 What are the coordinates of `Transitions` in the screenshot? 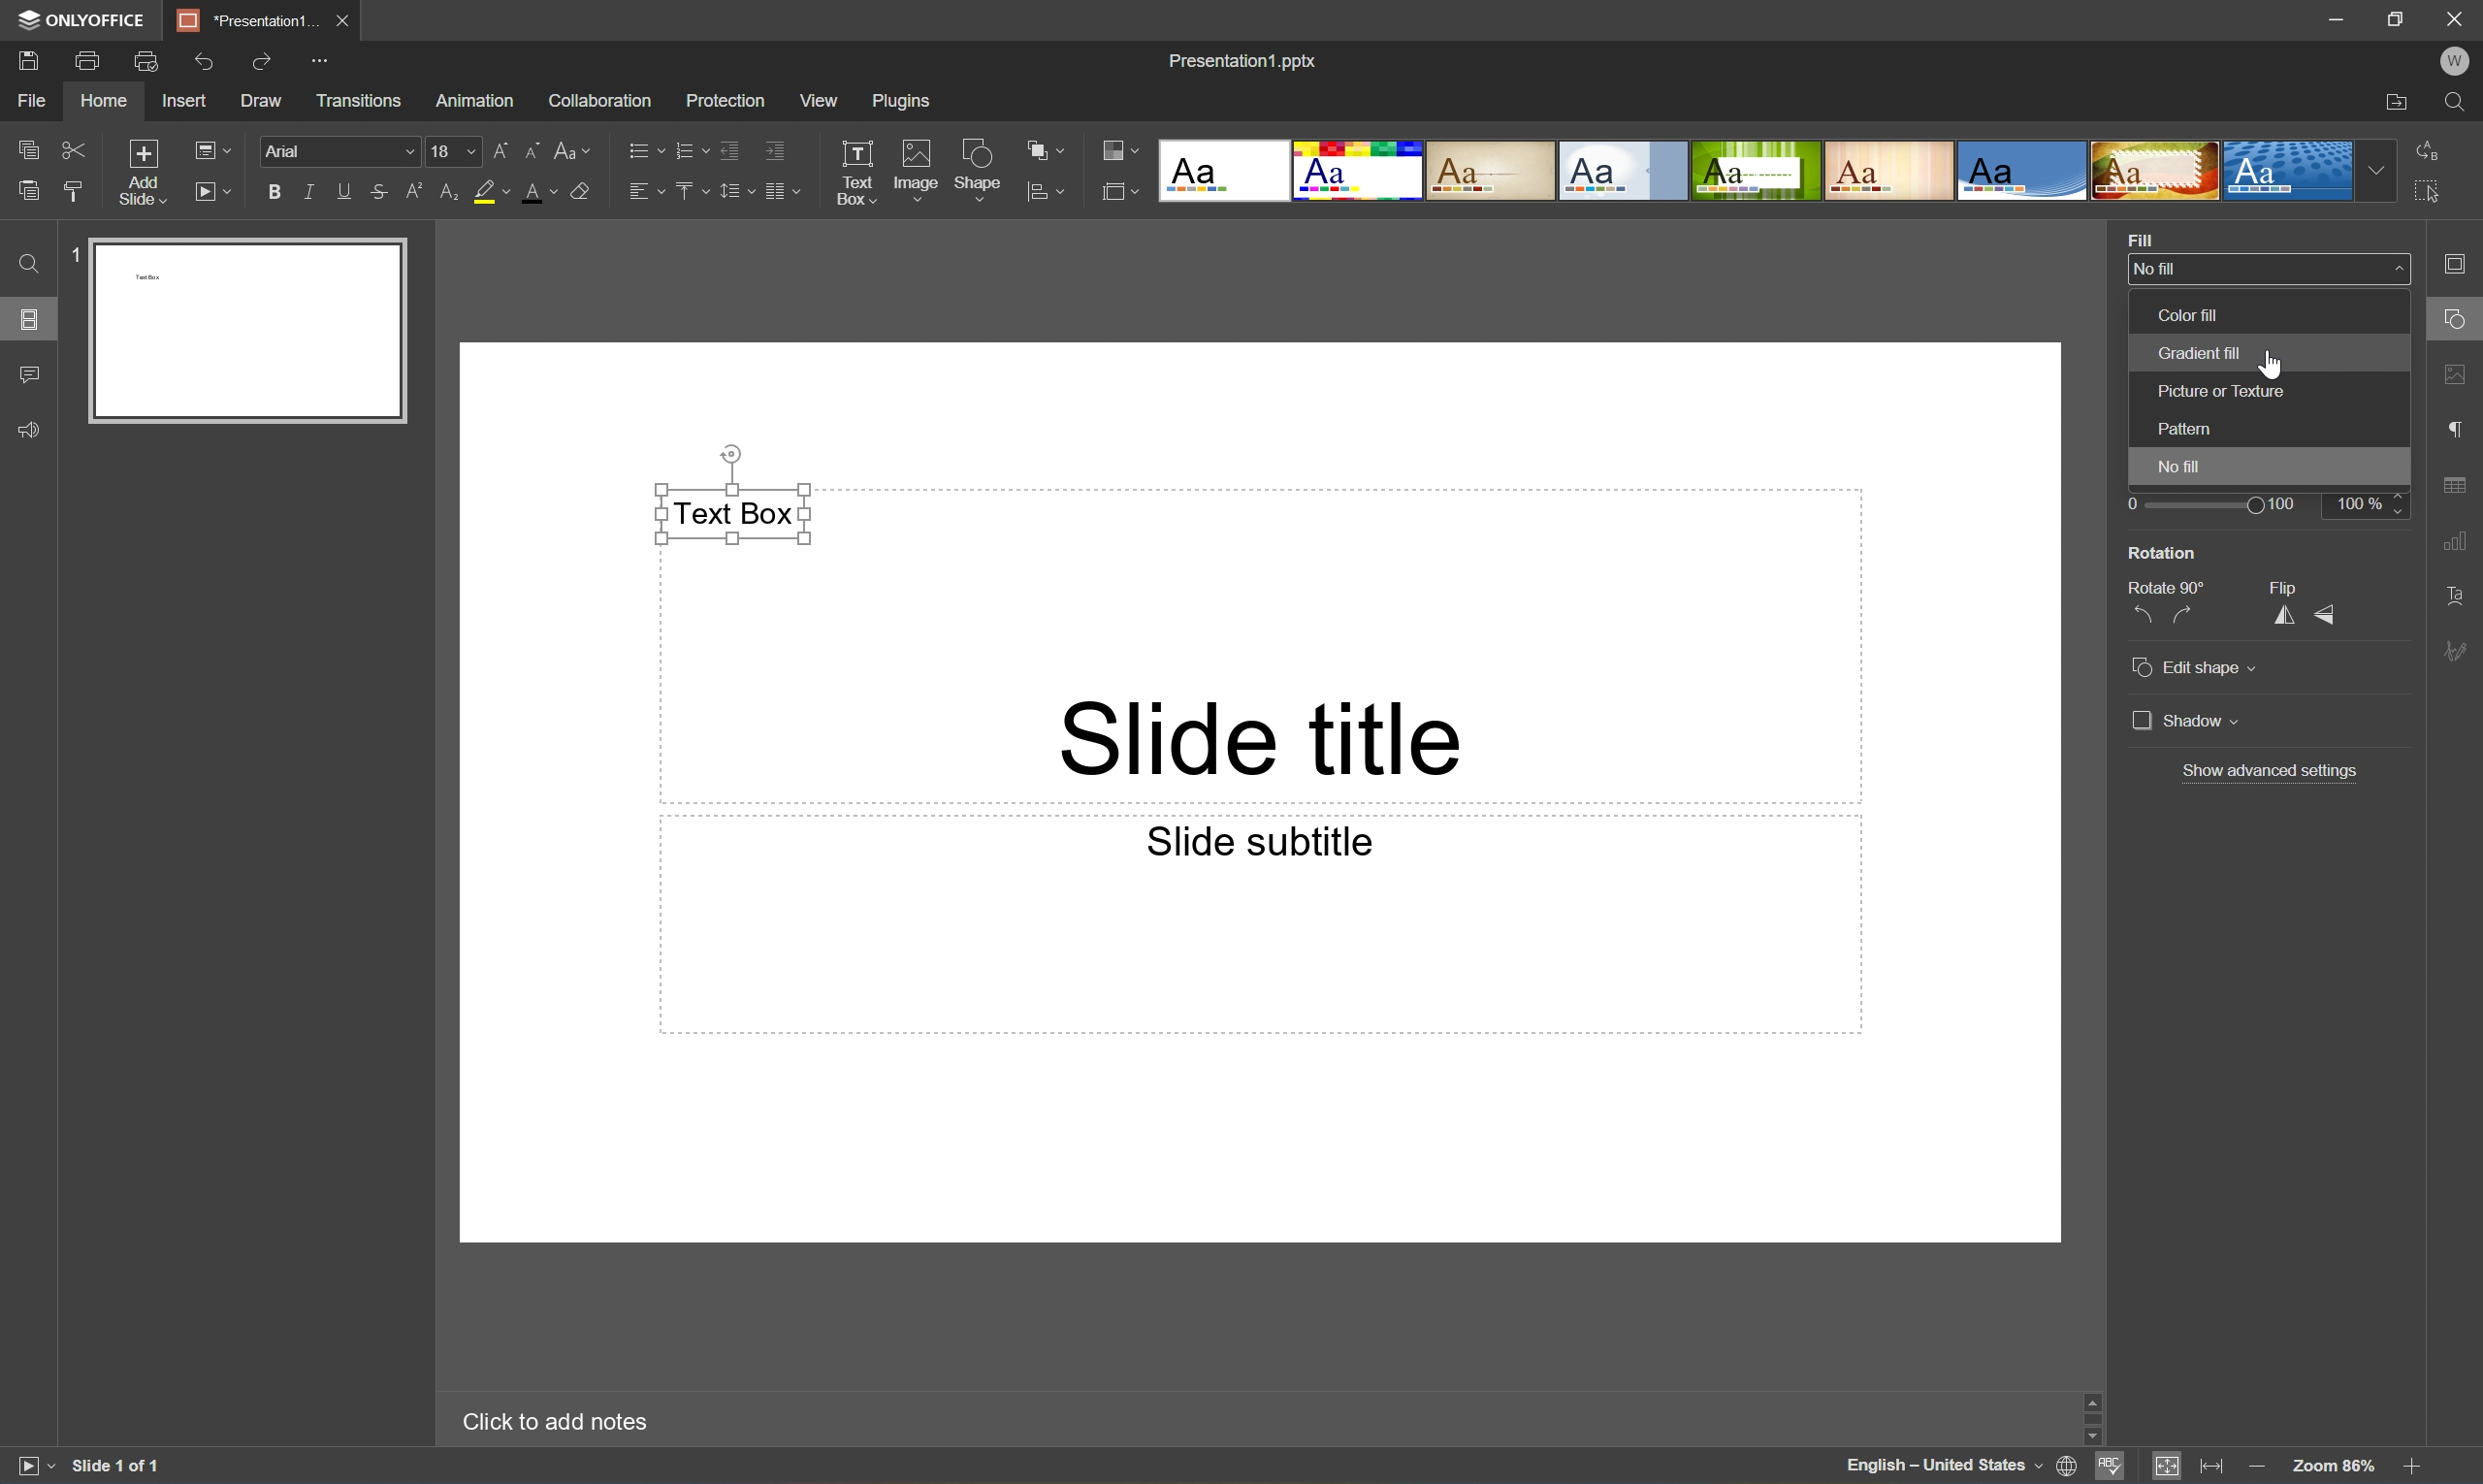 It's located at (362, 100).